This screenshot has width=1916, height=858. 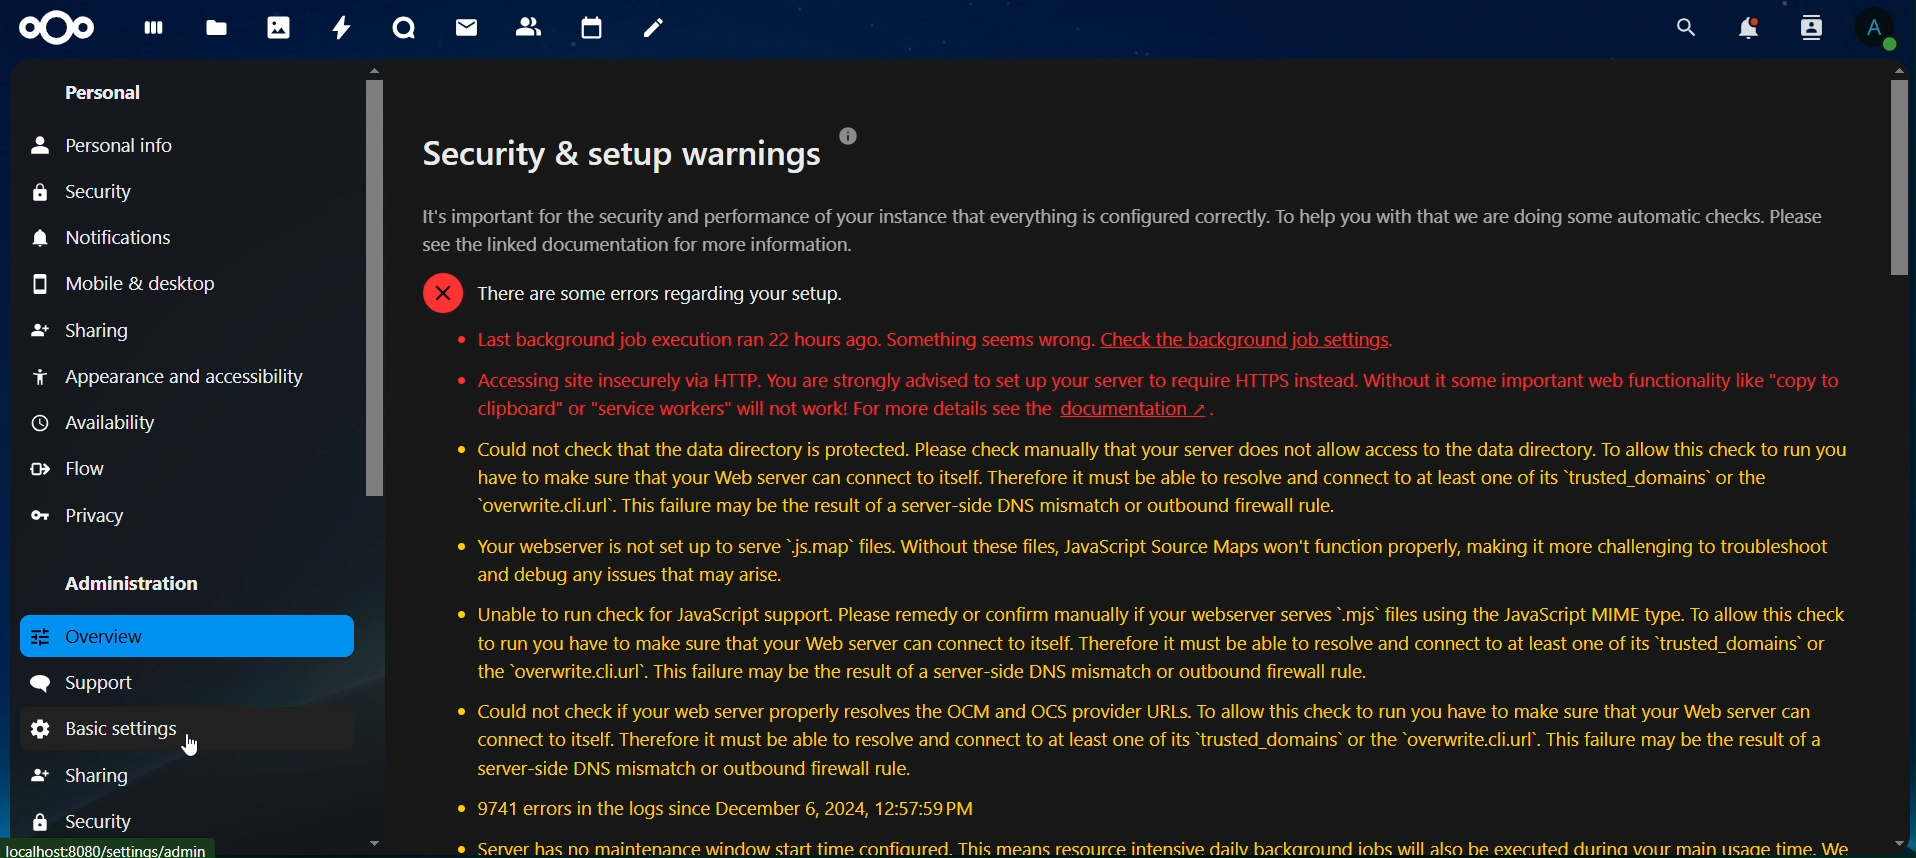 I want to click on activity, so click(x=345, y=28).